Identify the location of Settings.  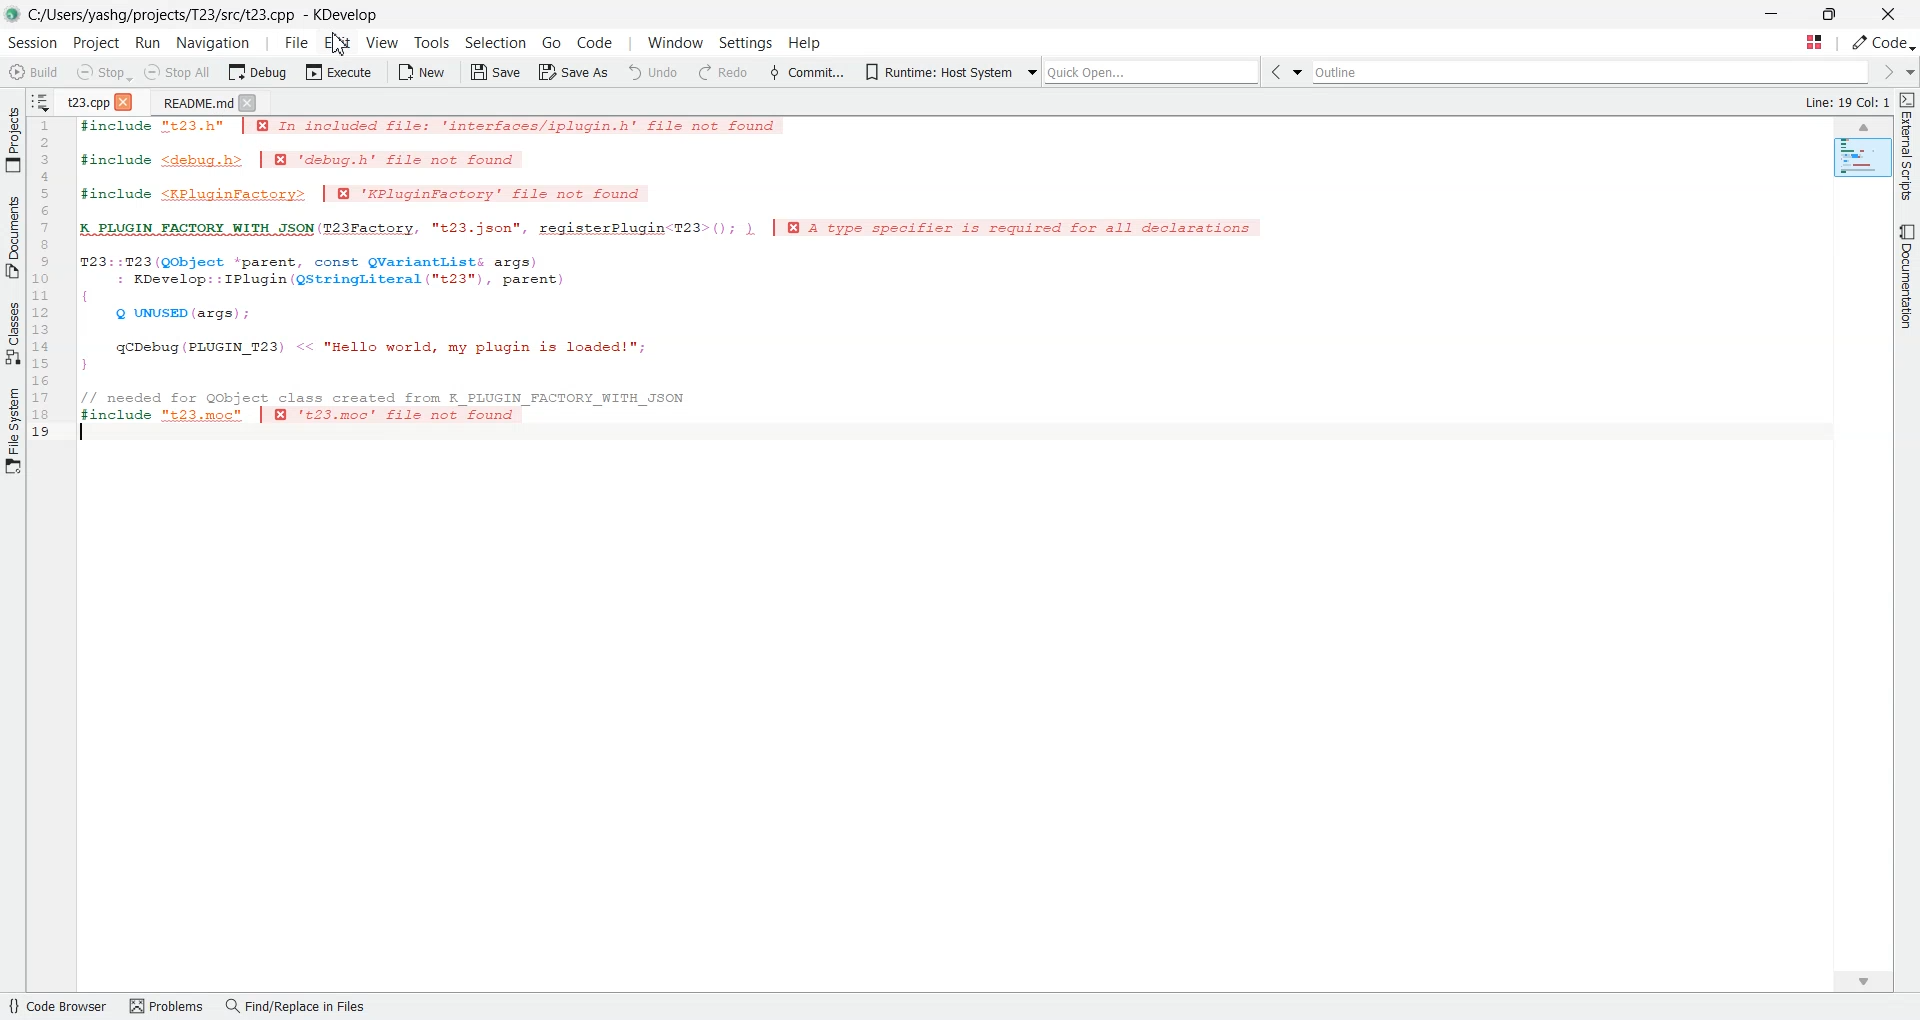
(743, 44).